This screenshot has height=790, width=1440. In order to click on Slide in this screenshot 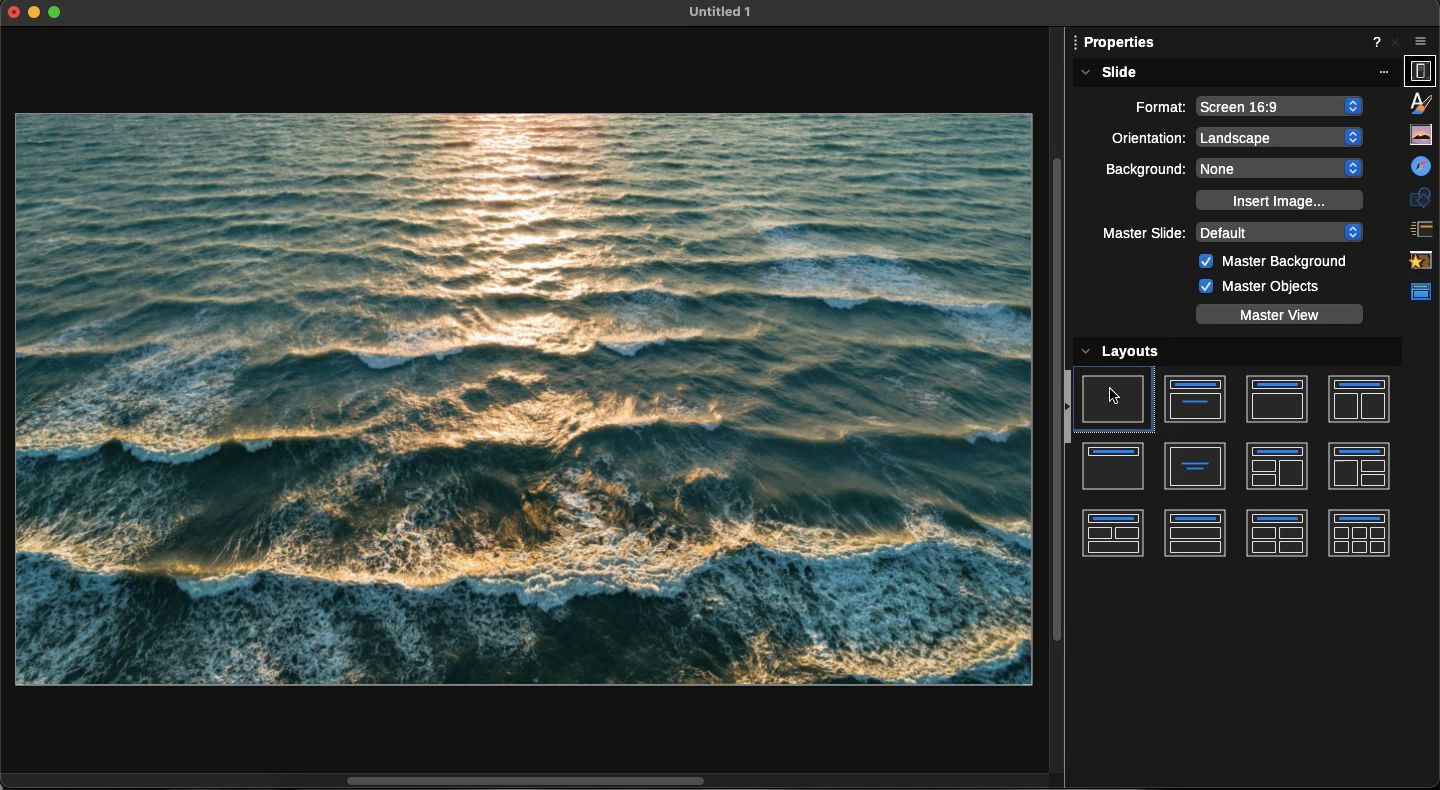, I will do `click(1111, 400)`.